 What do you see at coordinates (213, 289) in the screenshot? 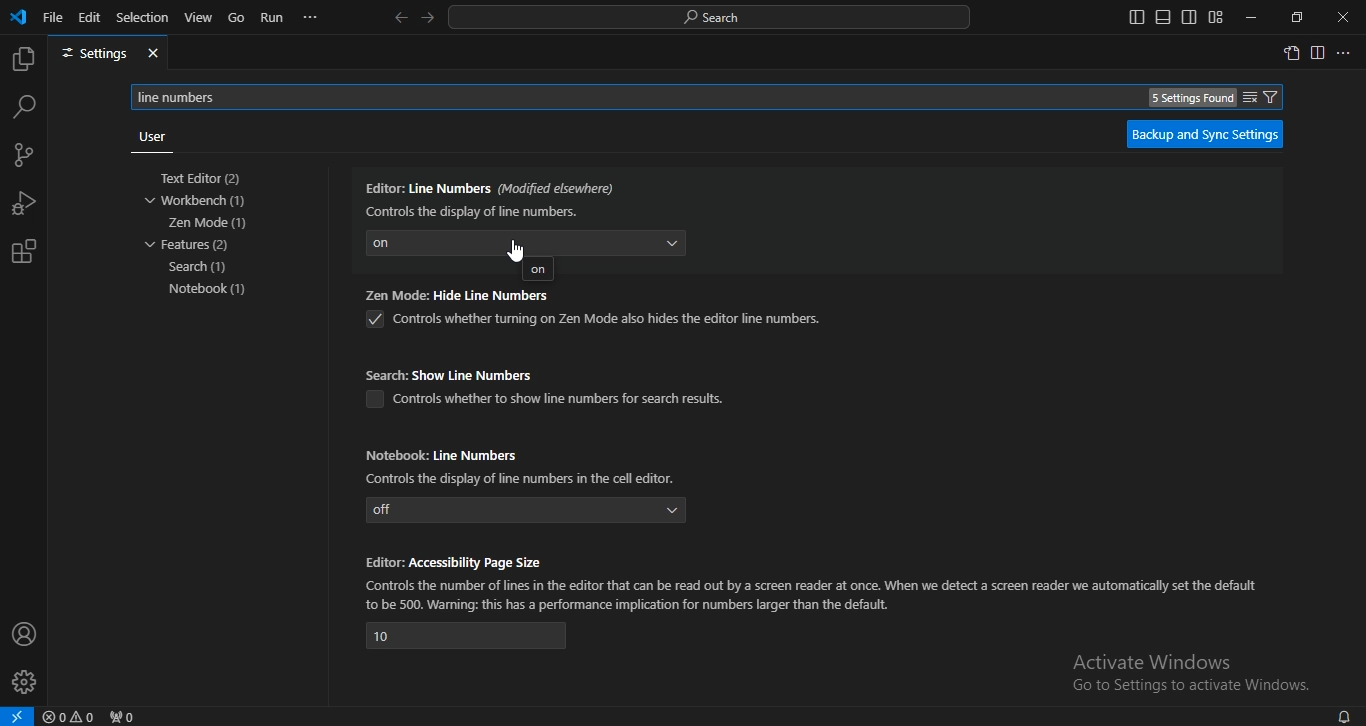
I see `notebook` at bounding box center [213, 289].